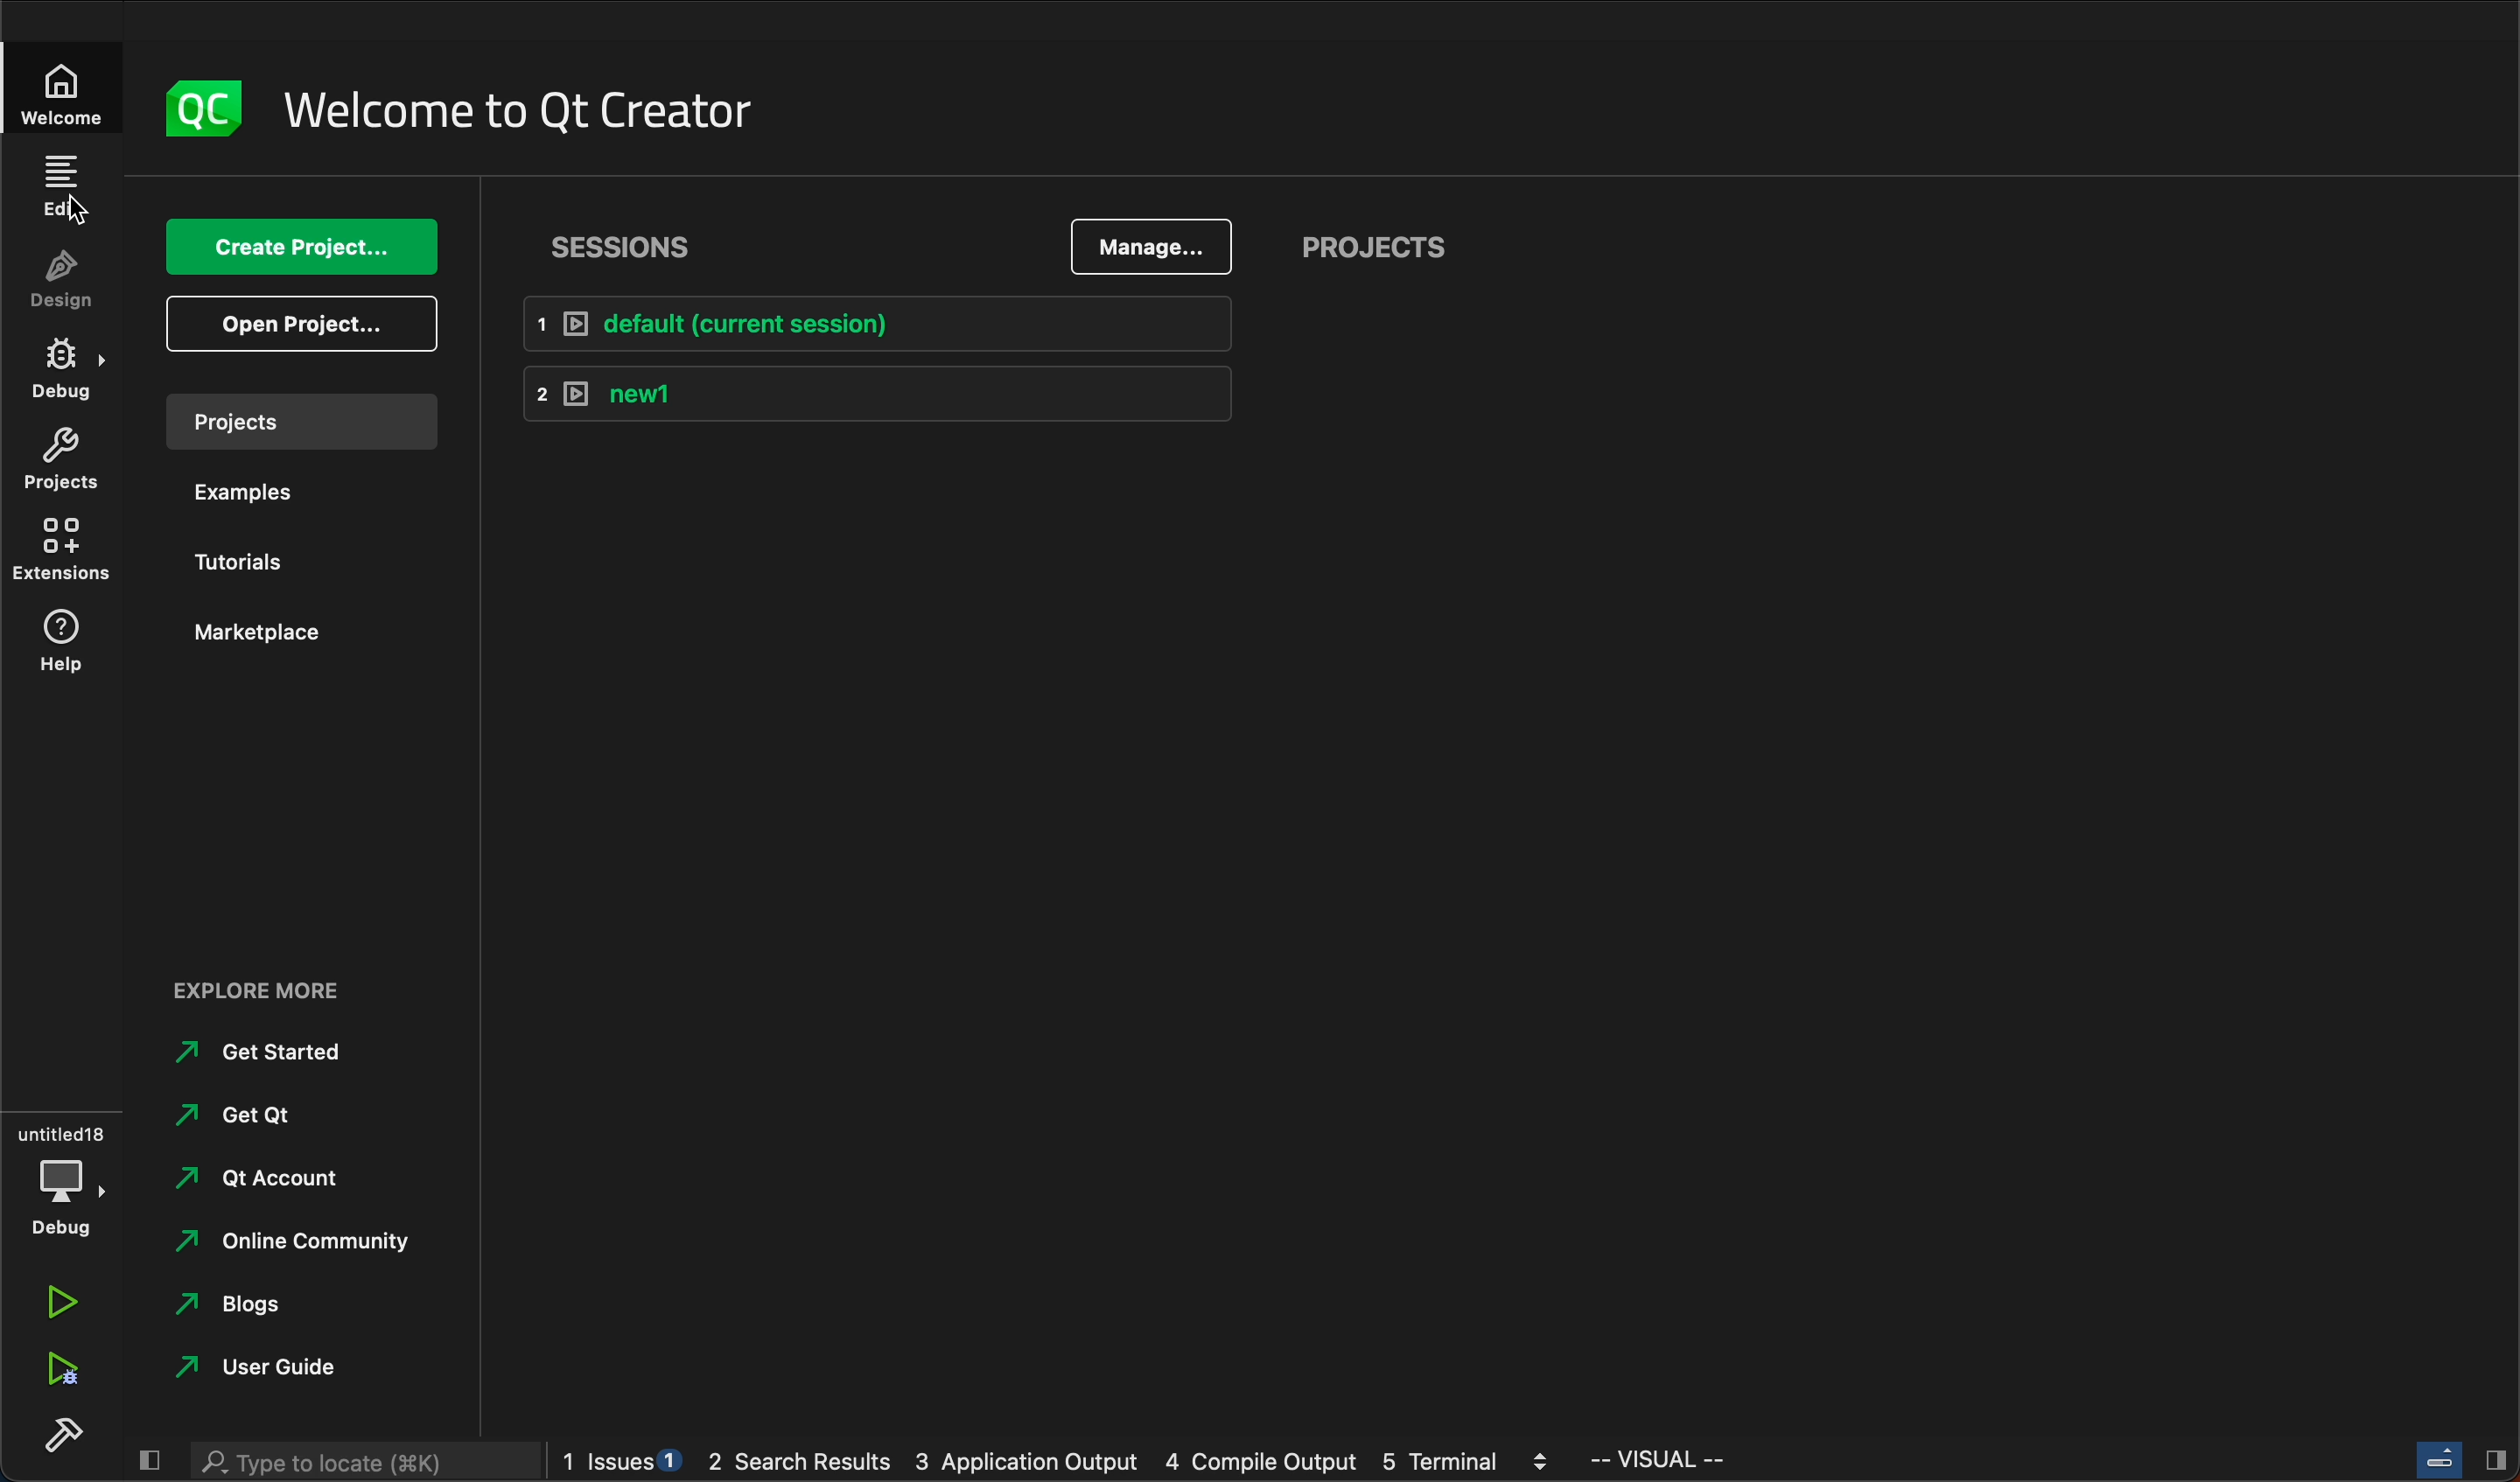 This screenshot has width=2520, height=1482. What do you see at coordinates (300, 328) in the screenshot?
I see `open` at bounding box center [300, 328].